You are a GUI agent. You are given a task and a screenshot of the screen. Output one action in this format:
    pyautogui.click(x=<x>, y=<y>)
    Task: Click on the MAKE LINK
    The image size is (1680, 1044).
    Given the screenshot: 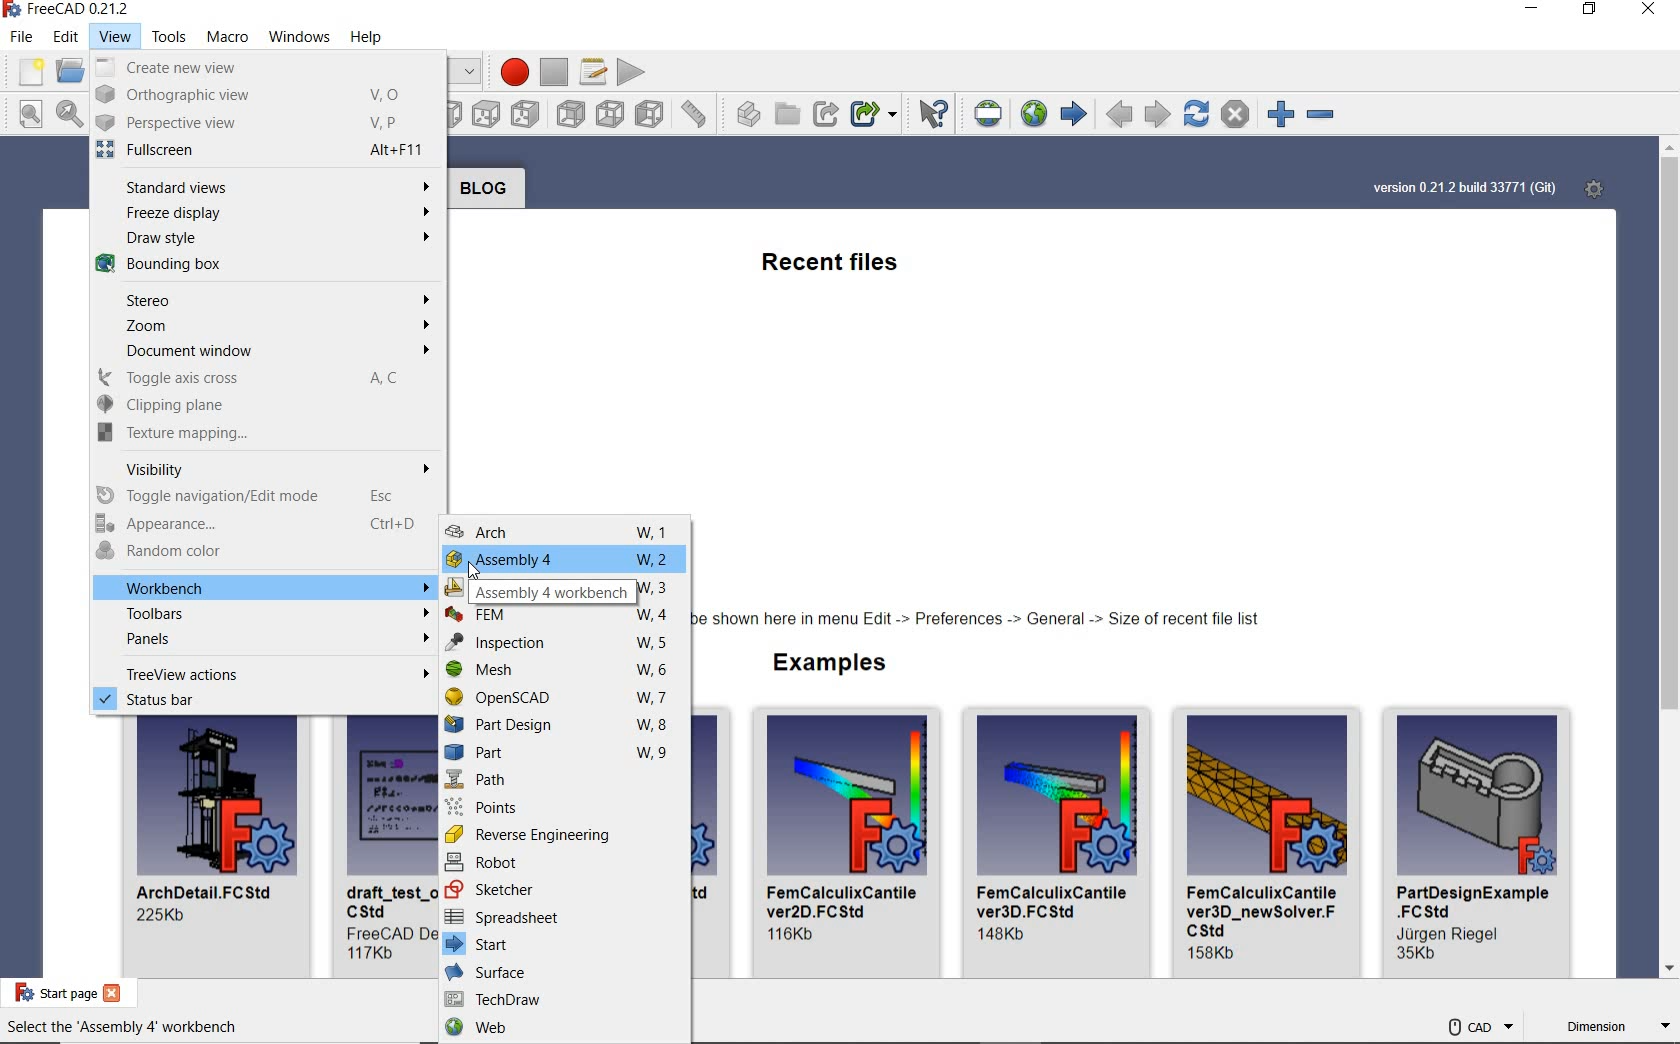 What is the action you would take?
    pyautogui.click(x=825, y=112)
    